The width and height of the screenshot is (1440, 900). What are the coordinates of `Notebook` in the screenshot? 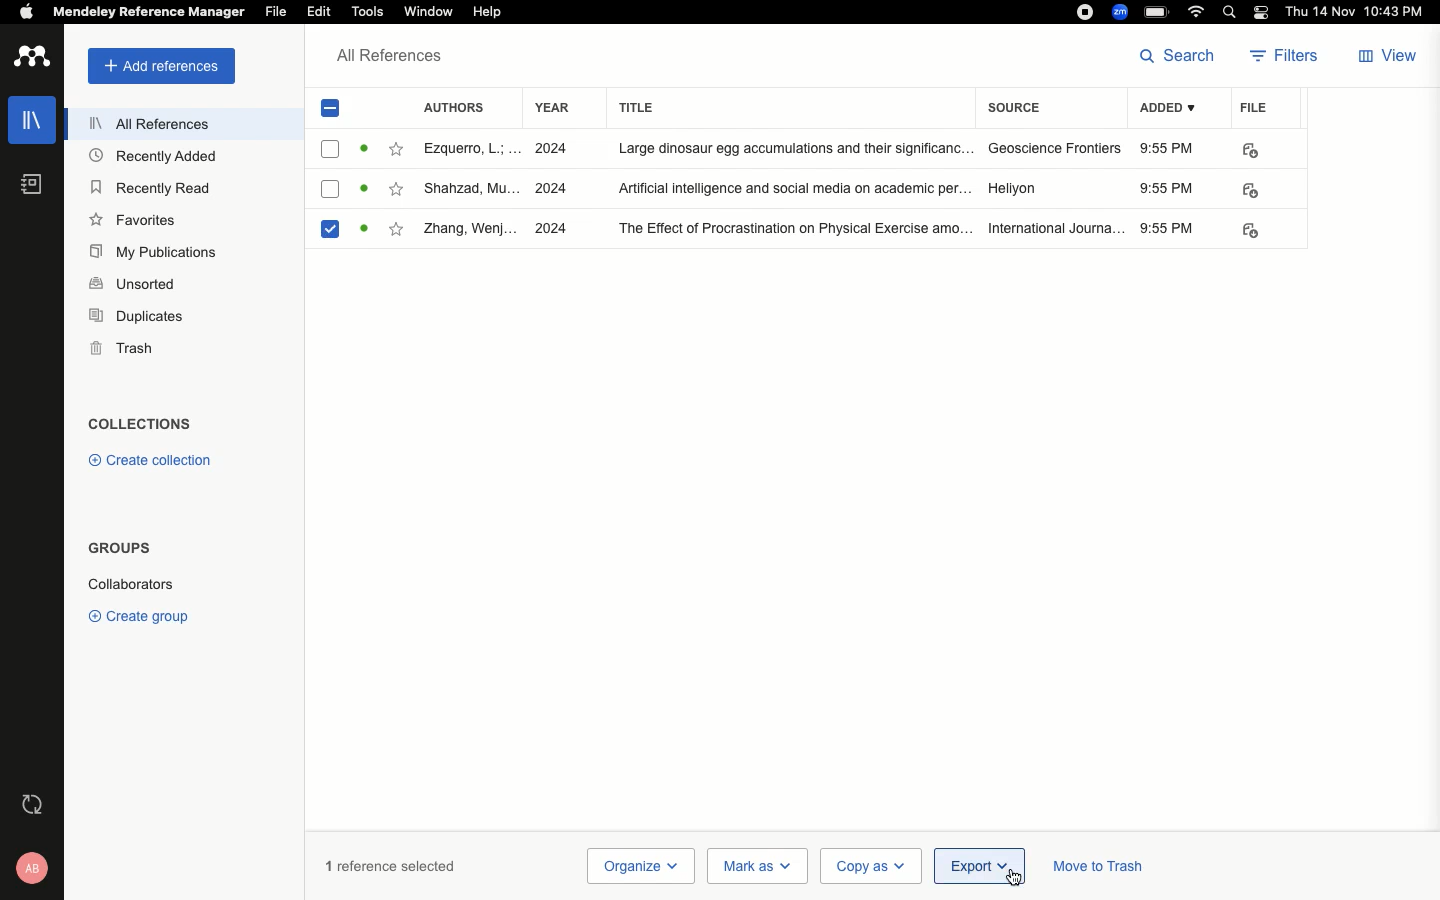 It's located at (30, 184).